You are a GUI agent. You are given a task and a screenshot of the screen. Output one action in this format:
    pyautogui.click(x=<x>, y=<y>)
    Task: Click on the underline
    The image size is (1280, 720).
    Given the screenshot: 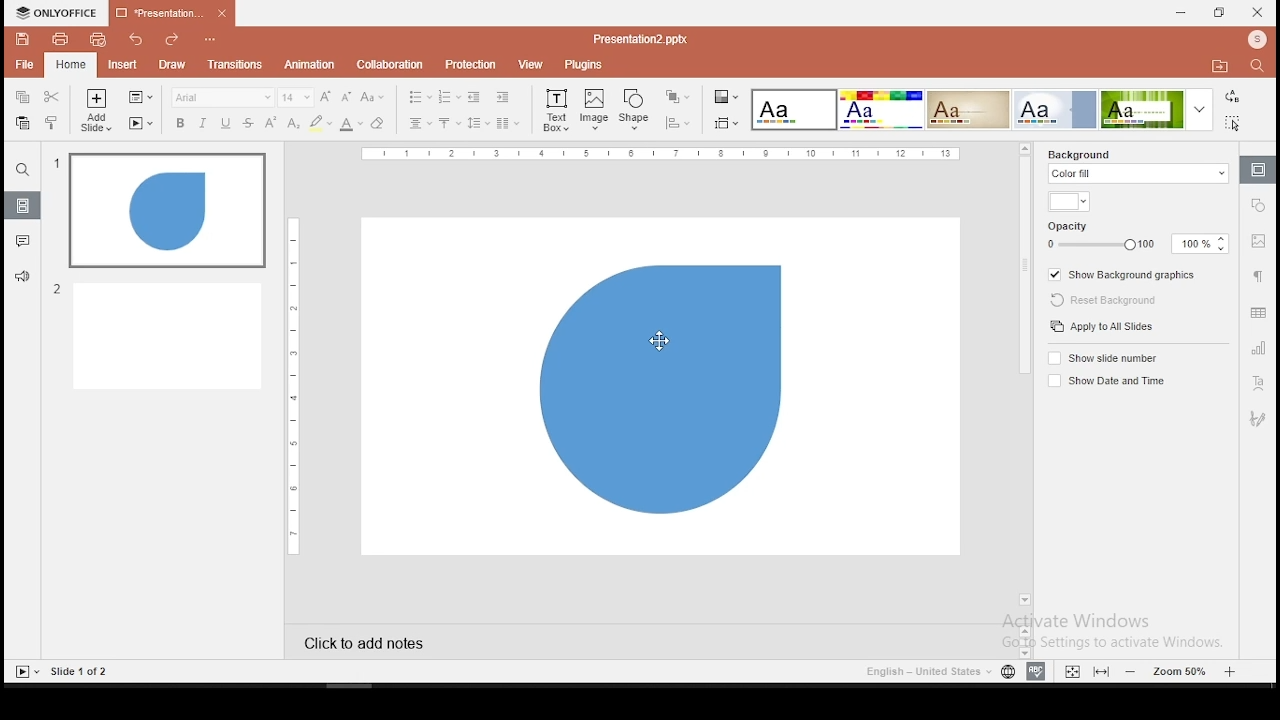 What is the action you would take?
    pyautogui.click(x=226, y=123)
    